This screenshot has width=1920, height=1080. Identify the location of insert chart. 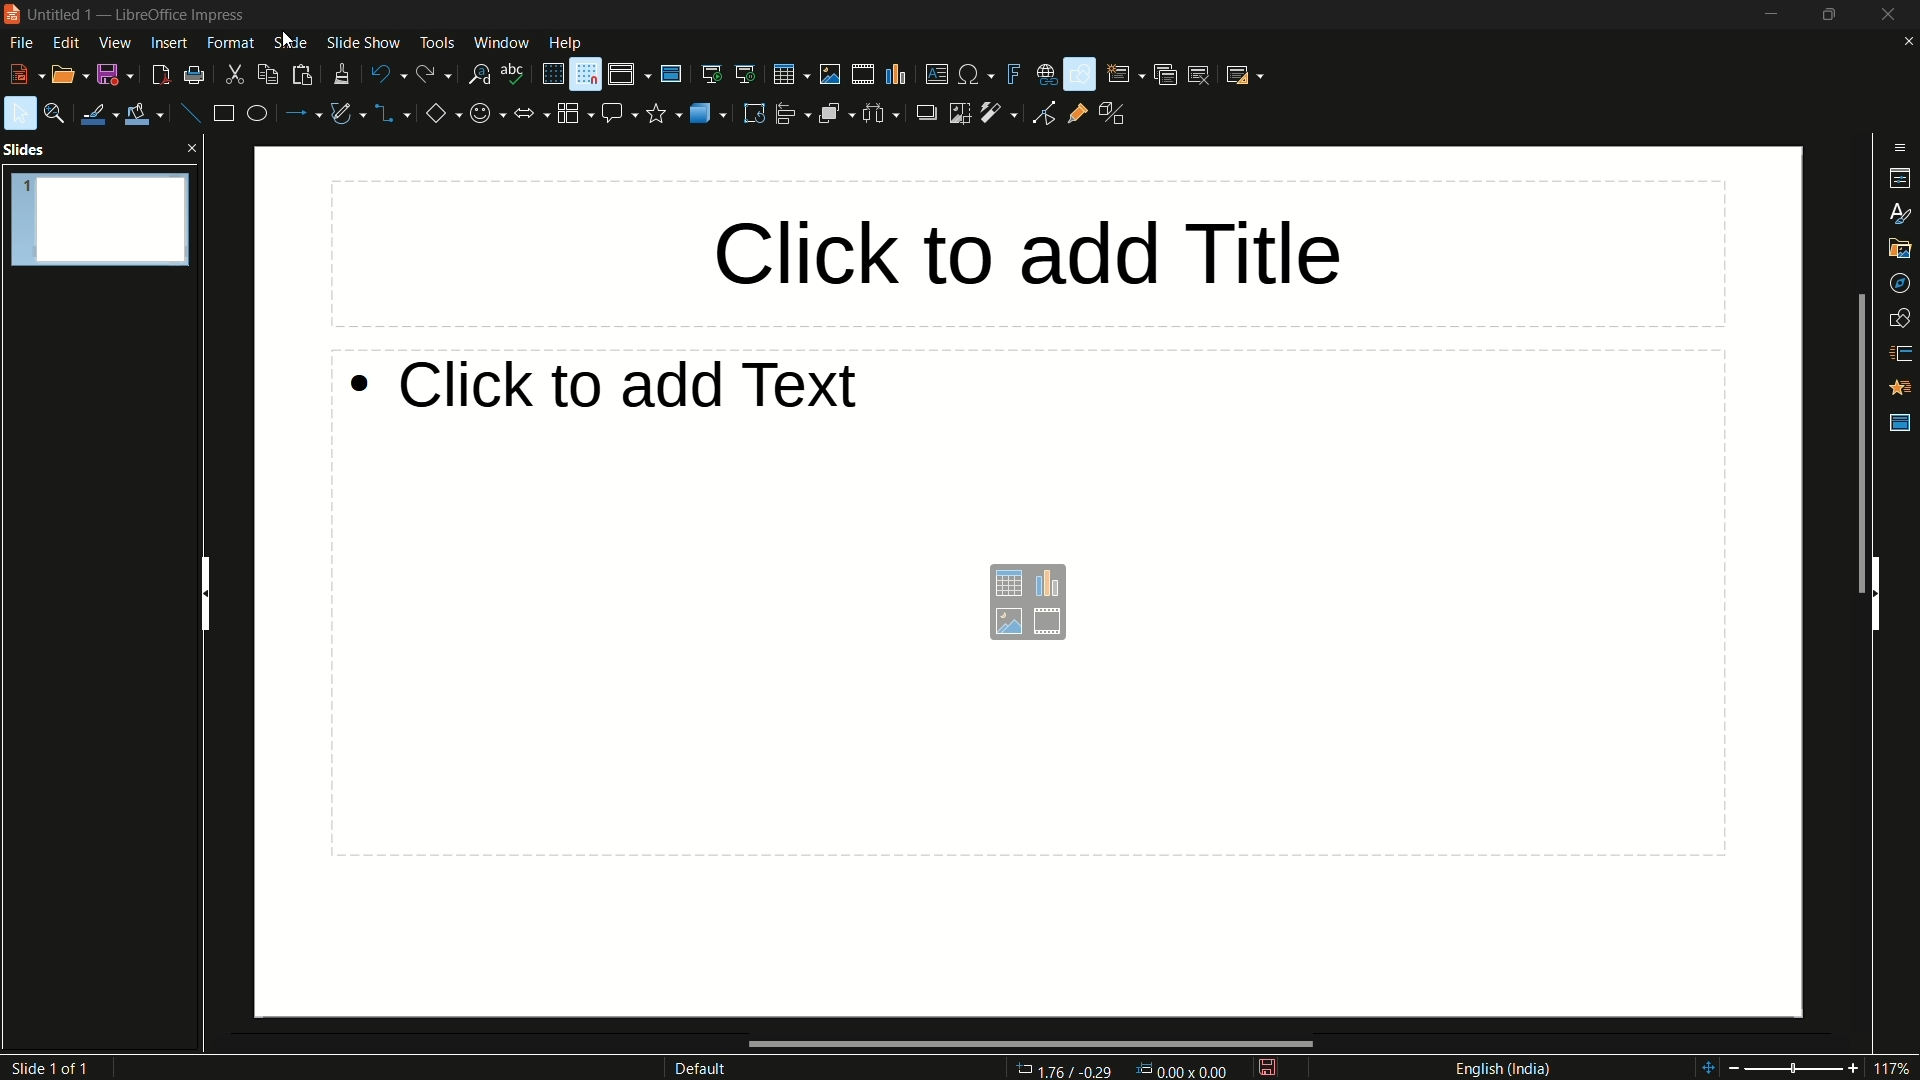
(897, 74).